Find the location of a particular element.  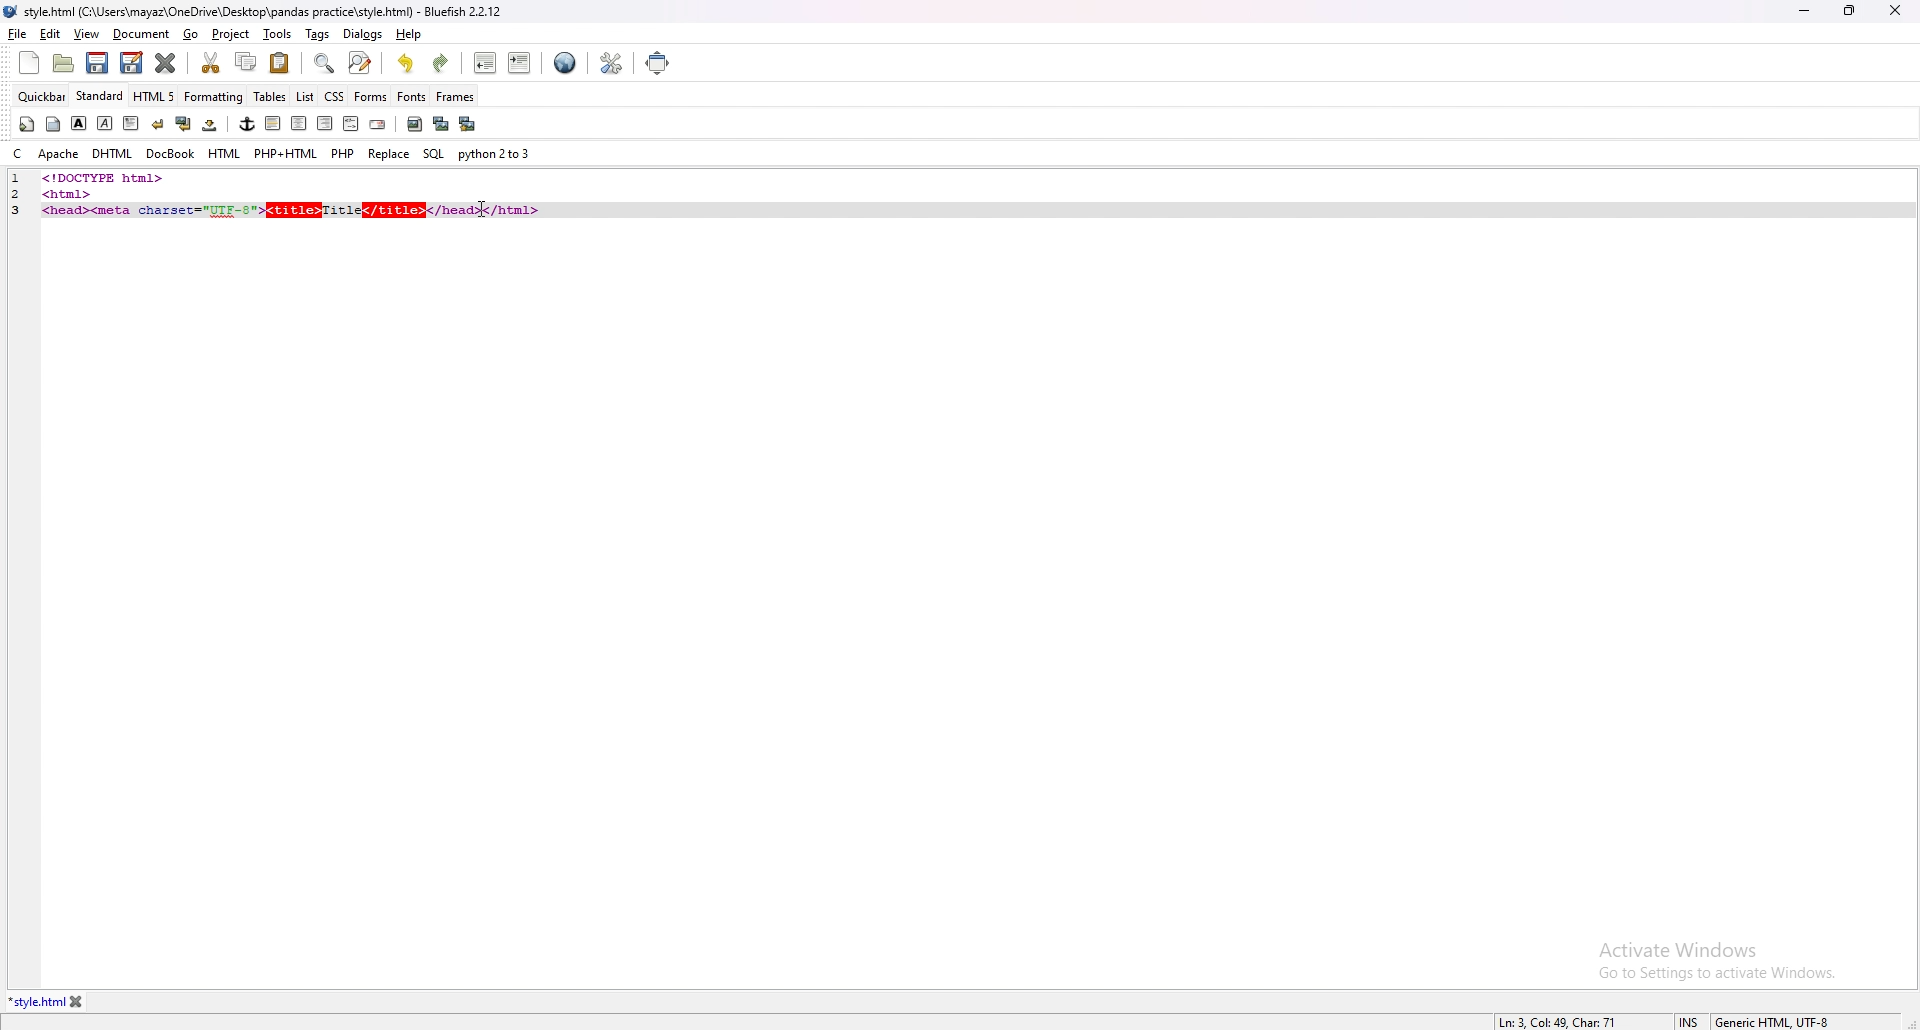

tools is located at coordinates (278, 34).